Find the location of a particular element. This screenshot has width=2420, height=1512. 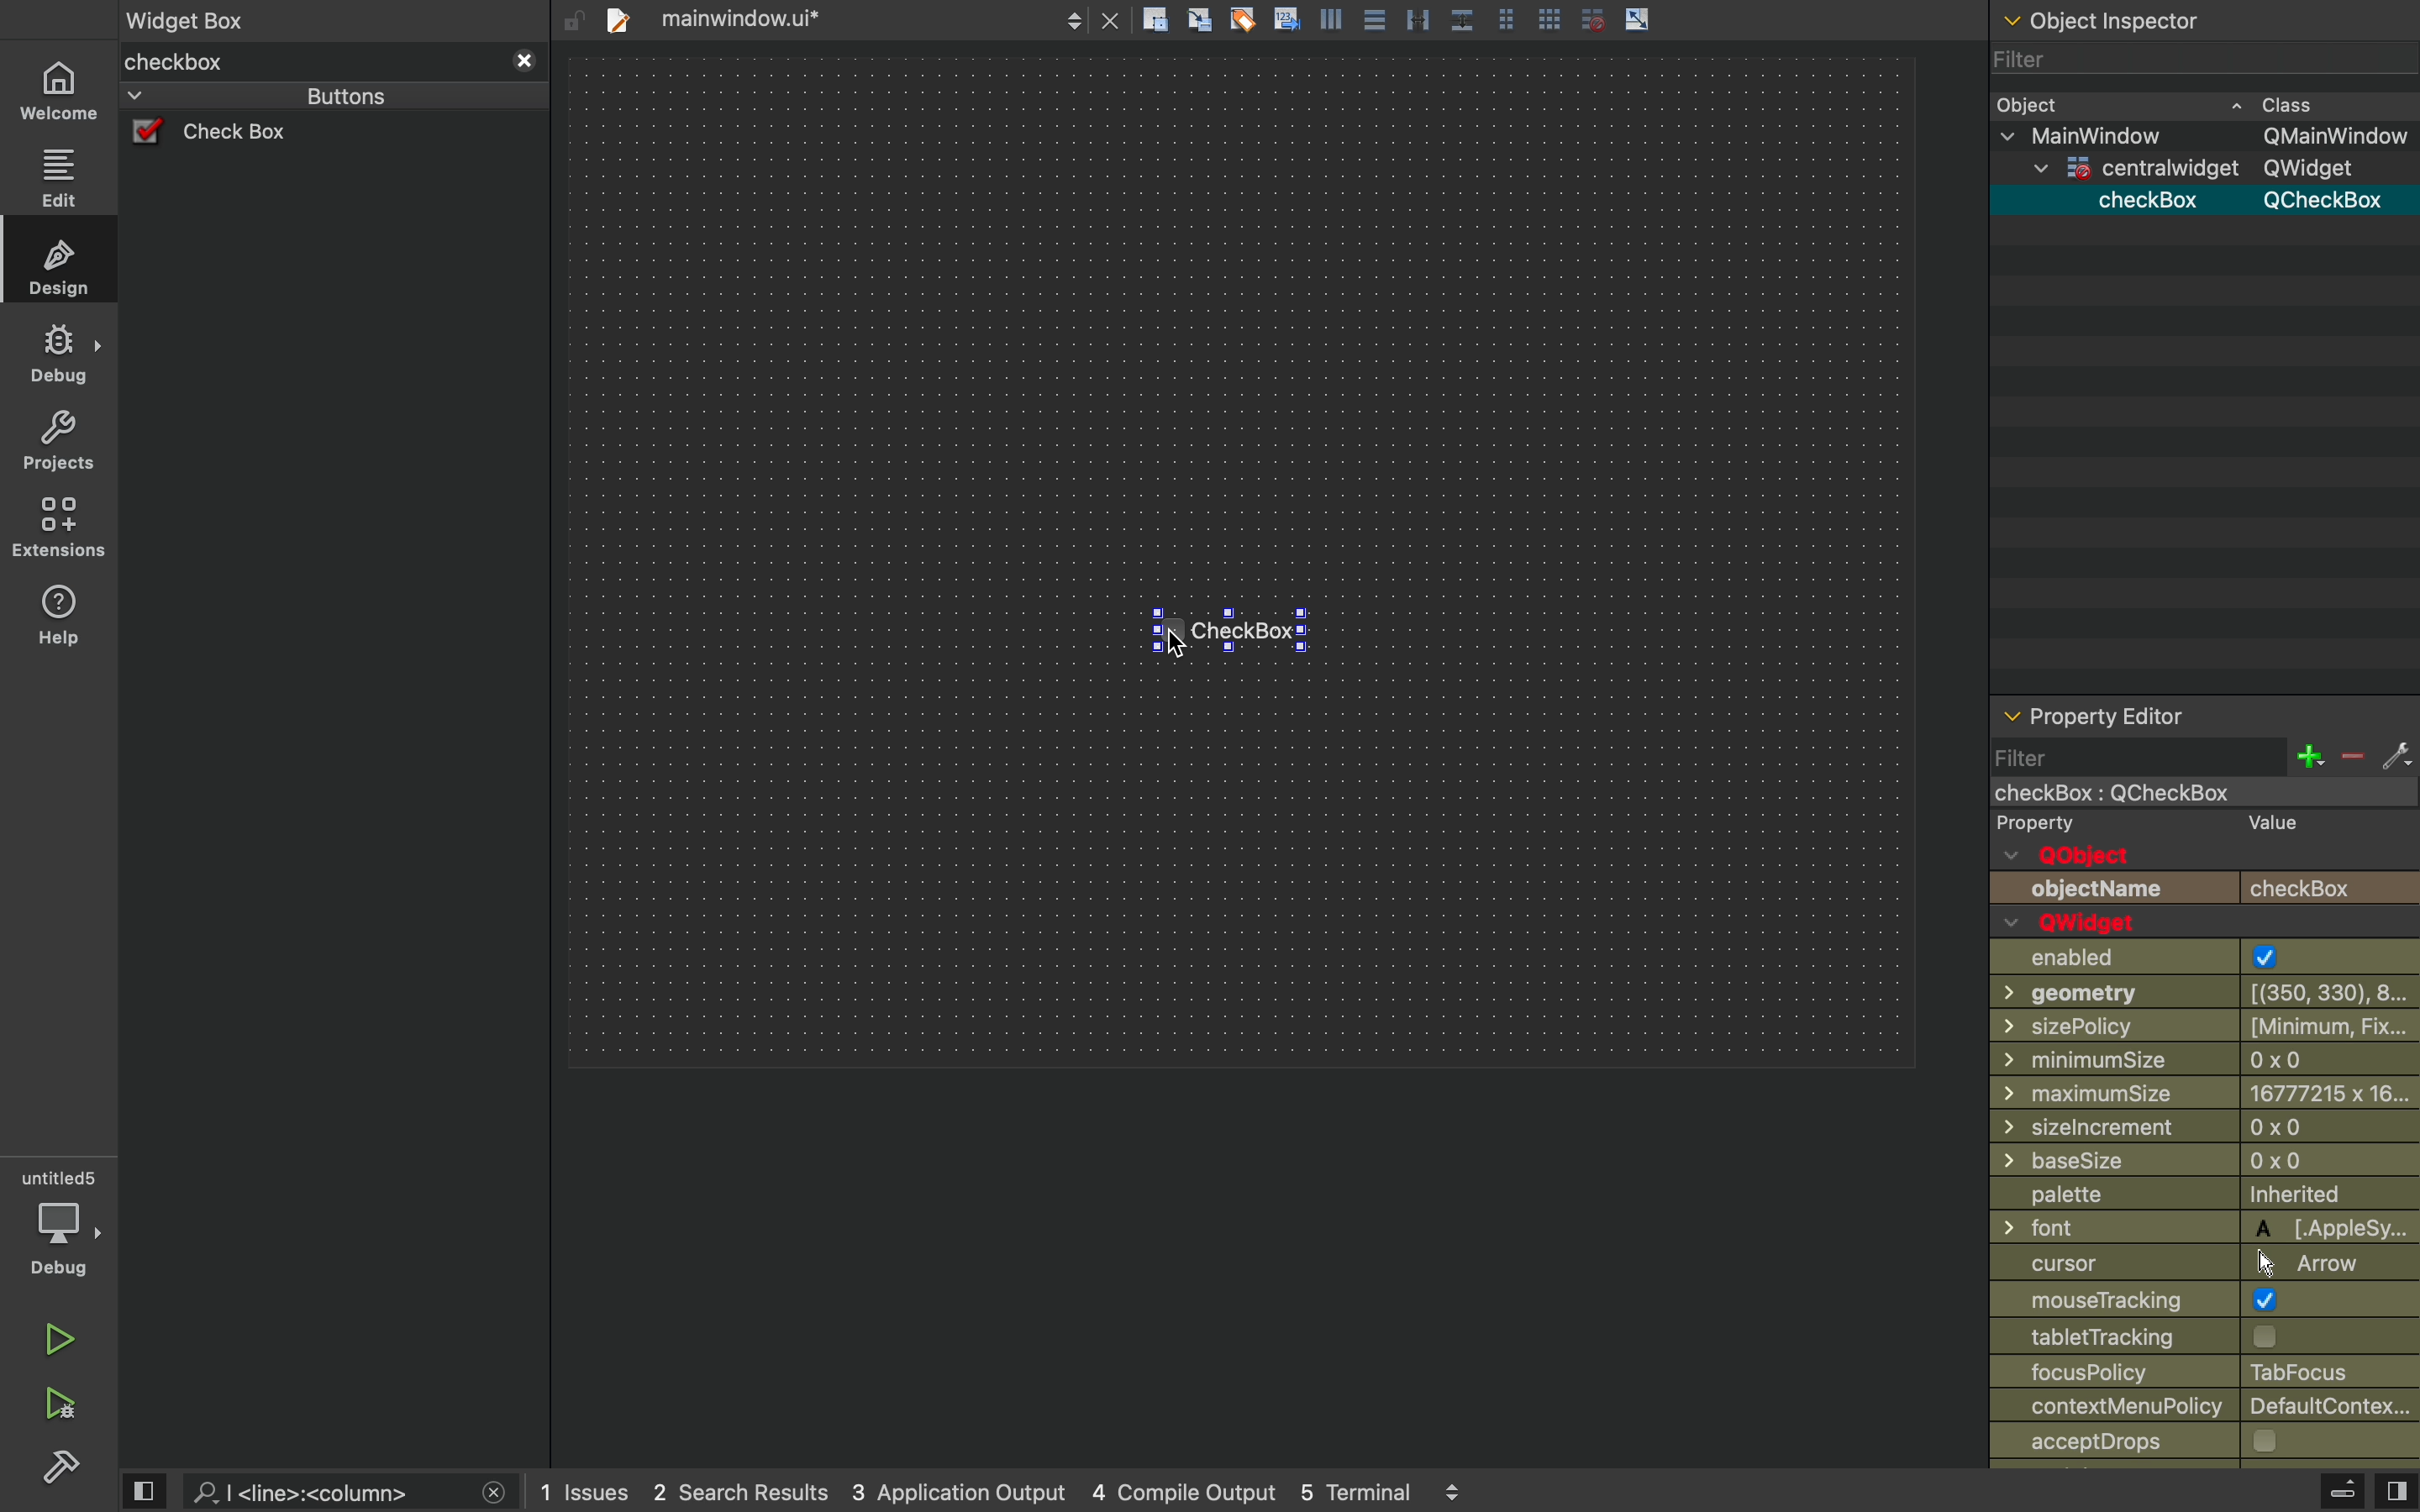

widget box is located at coordinates (309, 62).